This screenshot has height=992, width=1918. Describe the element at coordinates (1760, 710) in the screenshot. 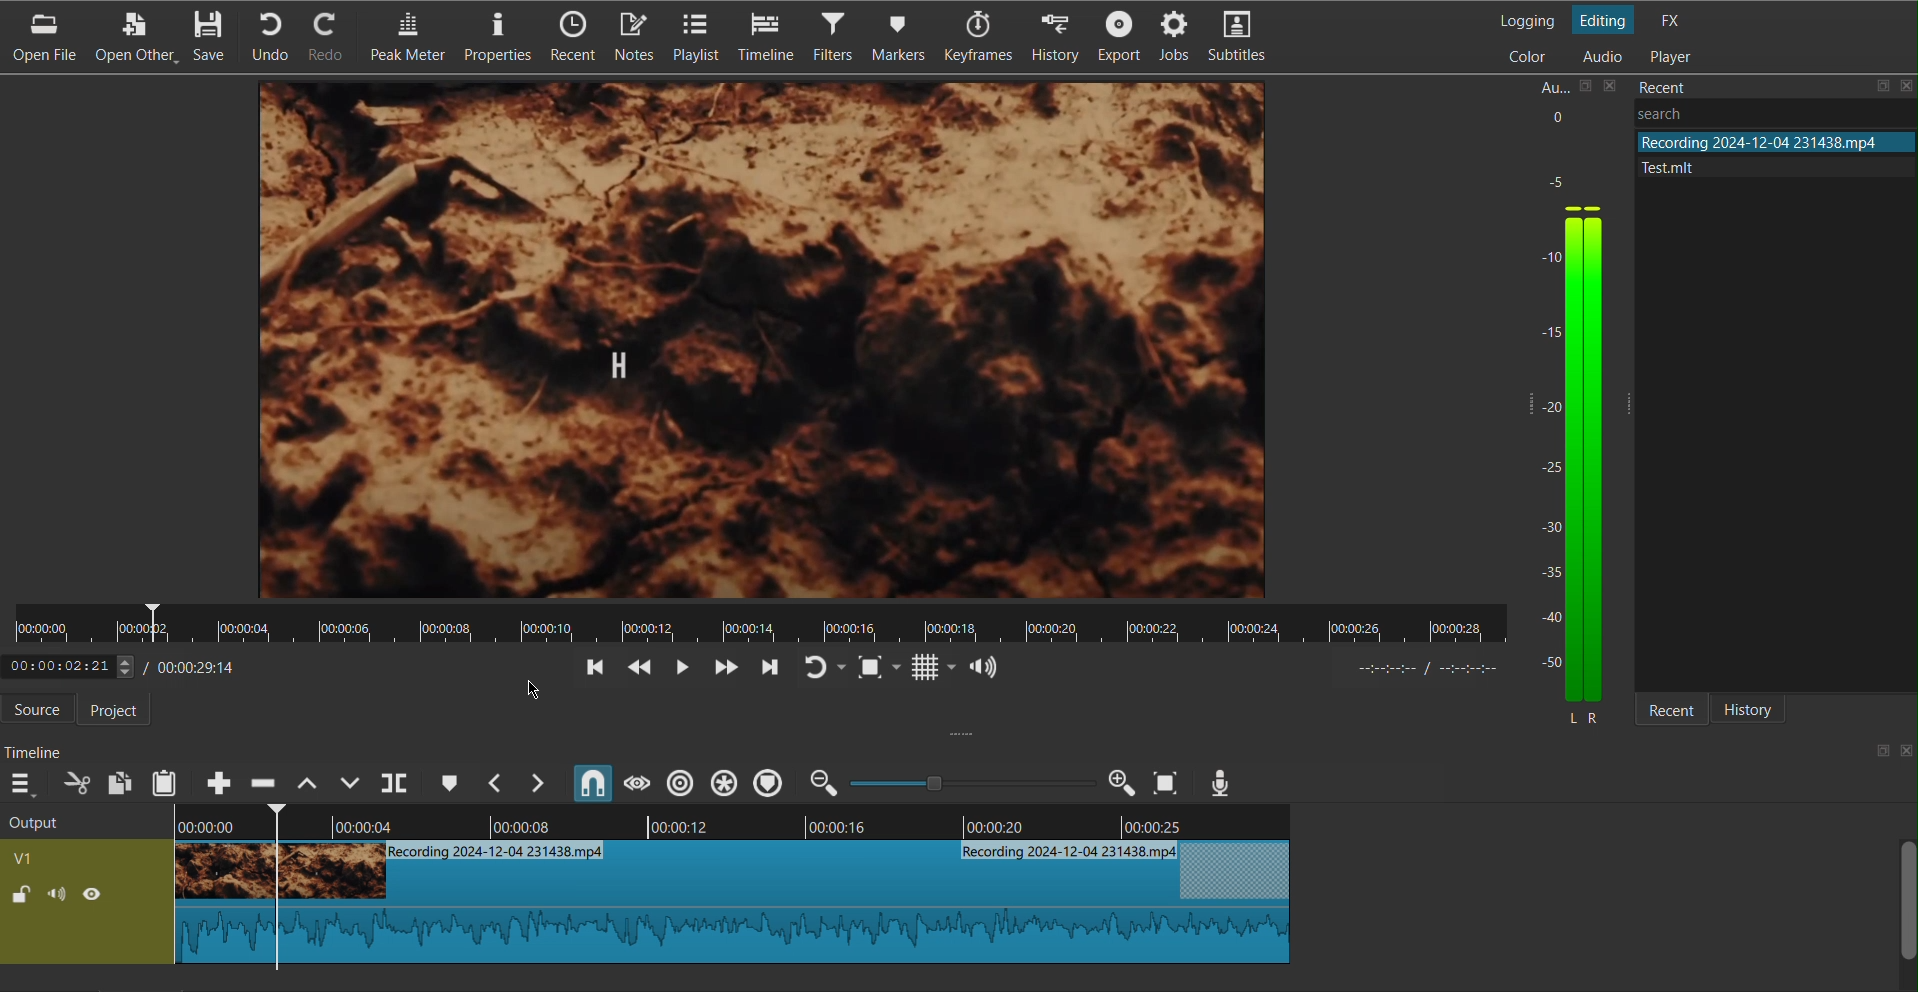

I see `History` at that location.